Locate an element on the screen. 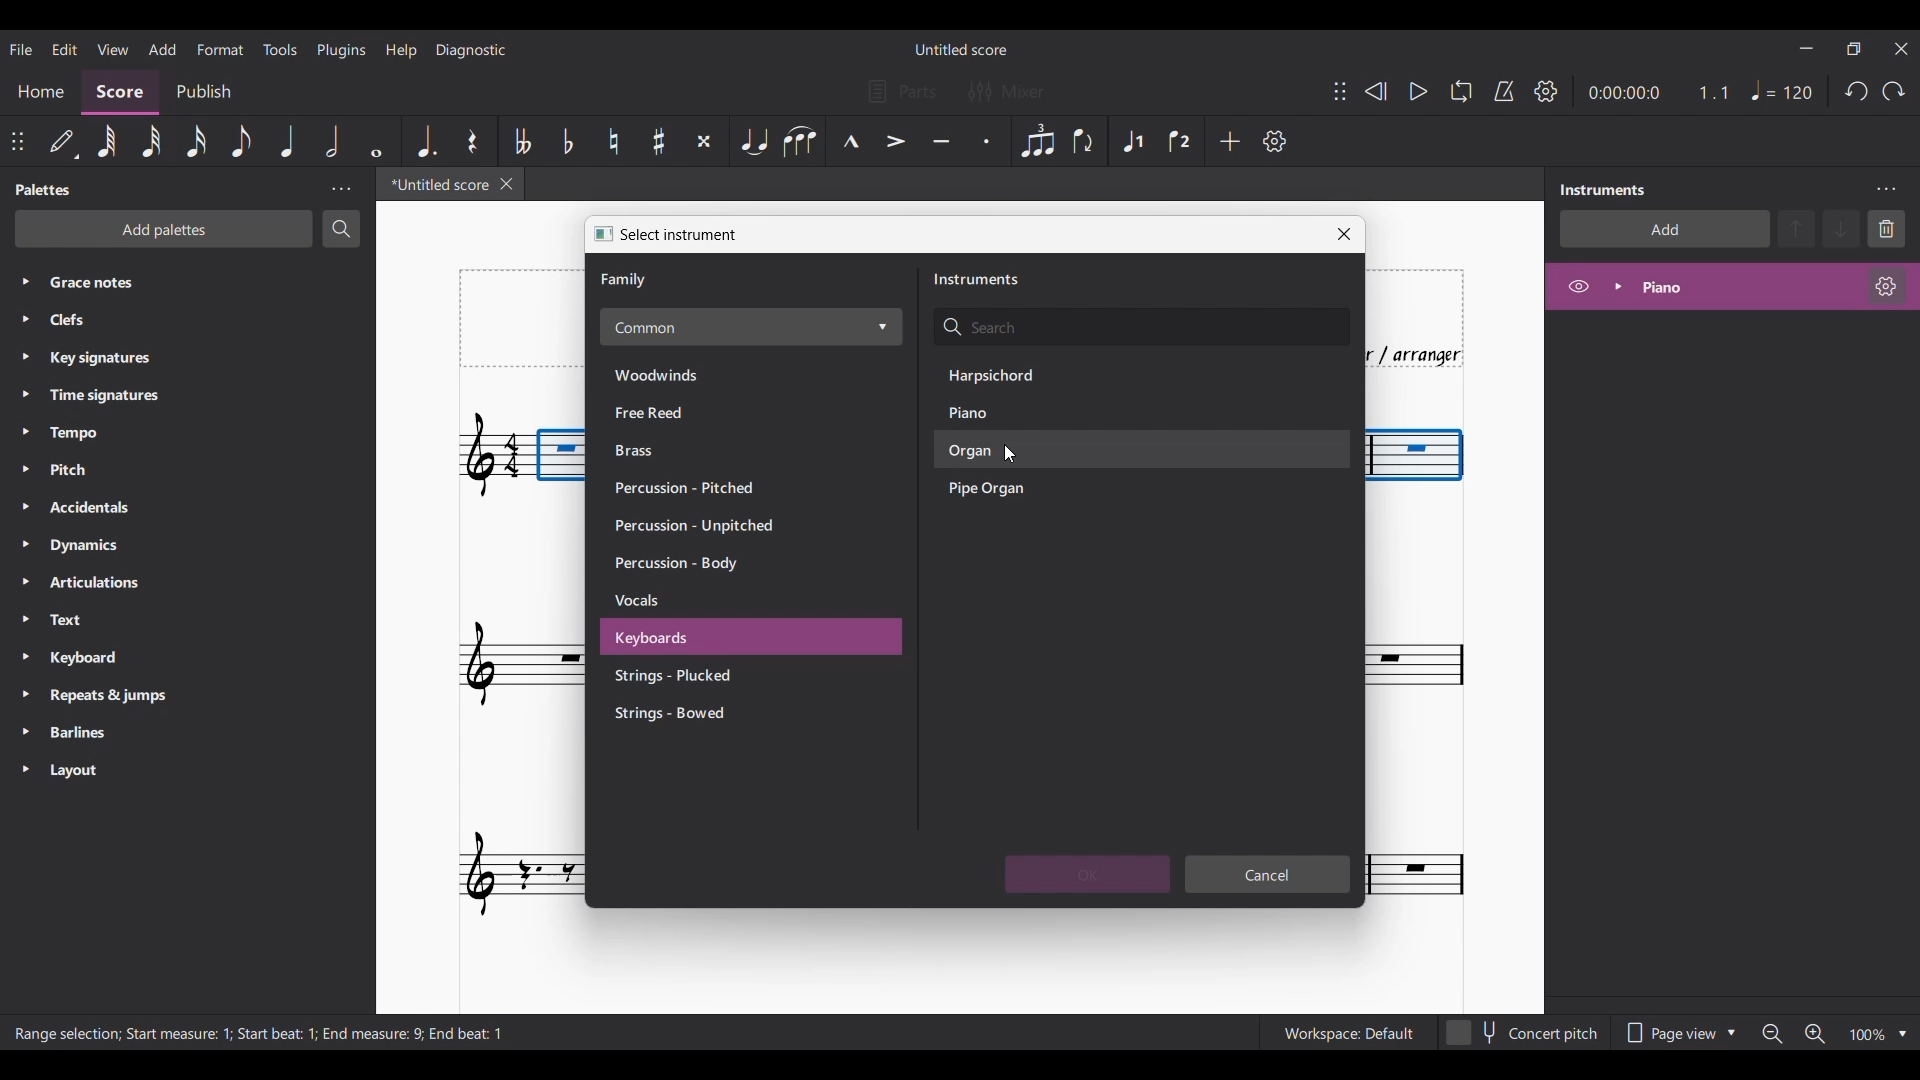 Image resolution: width=1920 pixels, height=1080 pixels. Quarter note is located at coordinates (1782, 90).